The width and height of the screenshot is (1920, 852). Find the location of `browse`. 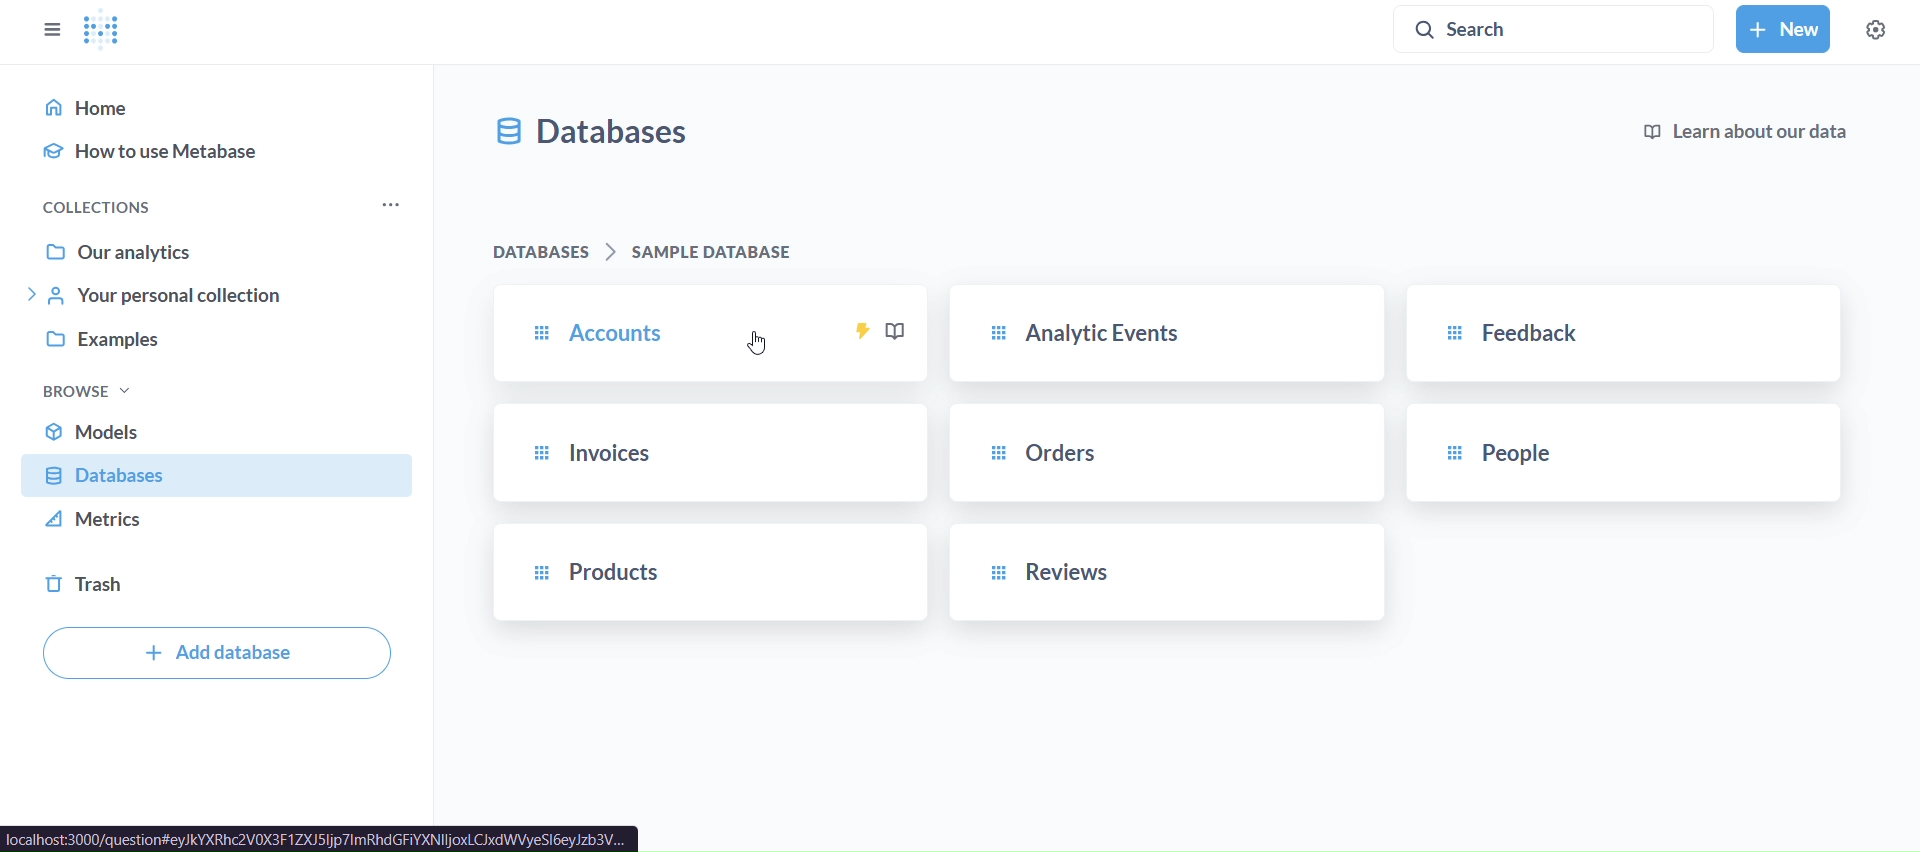

browse is located at coordinates (84, 390).